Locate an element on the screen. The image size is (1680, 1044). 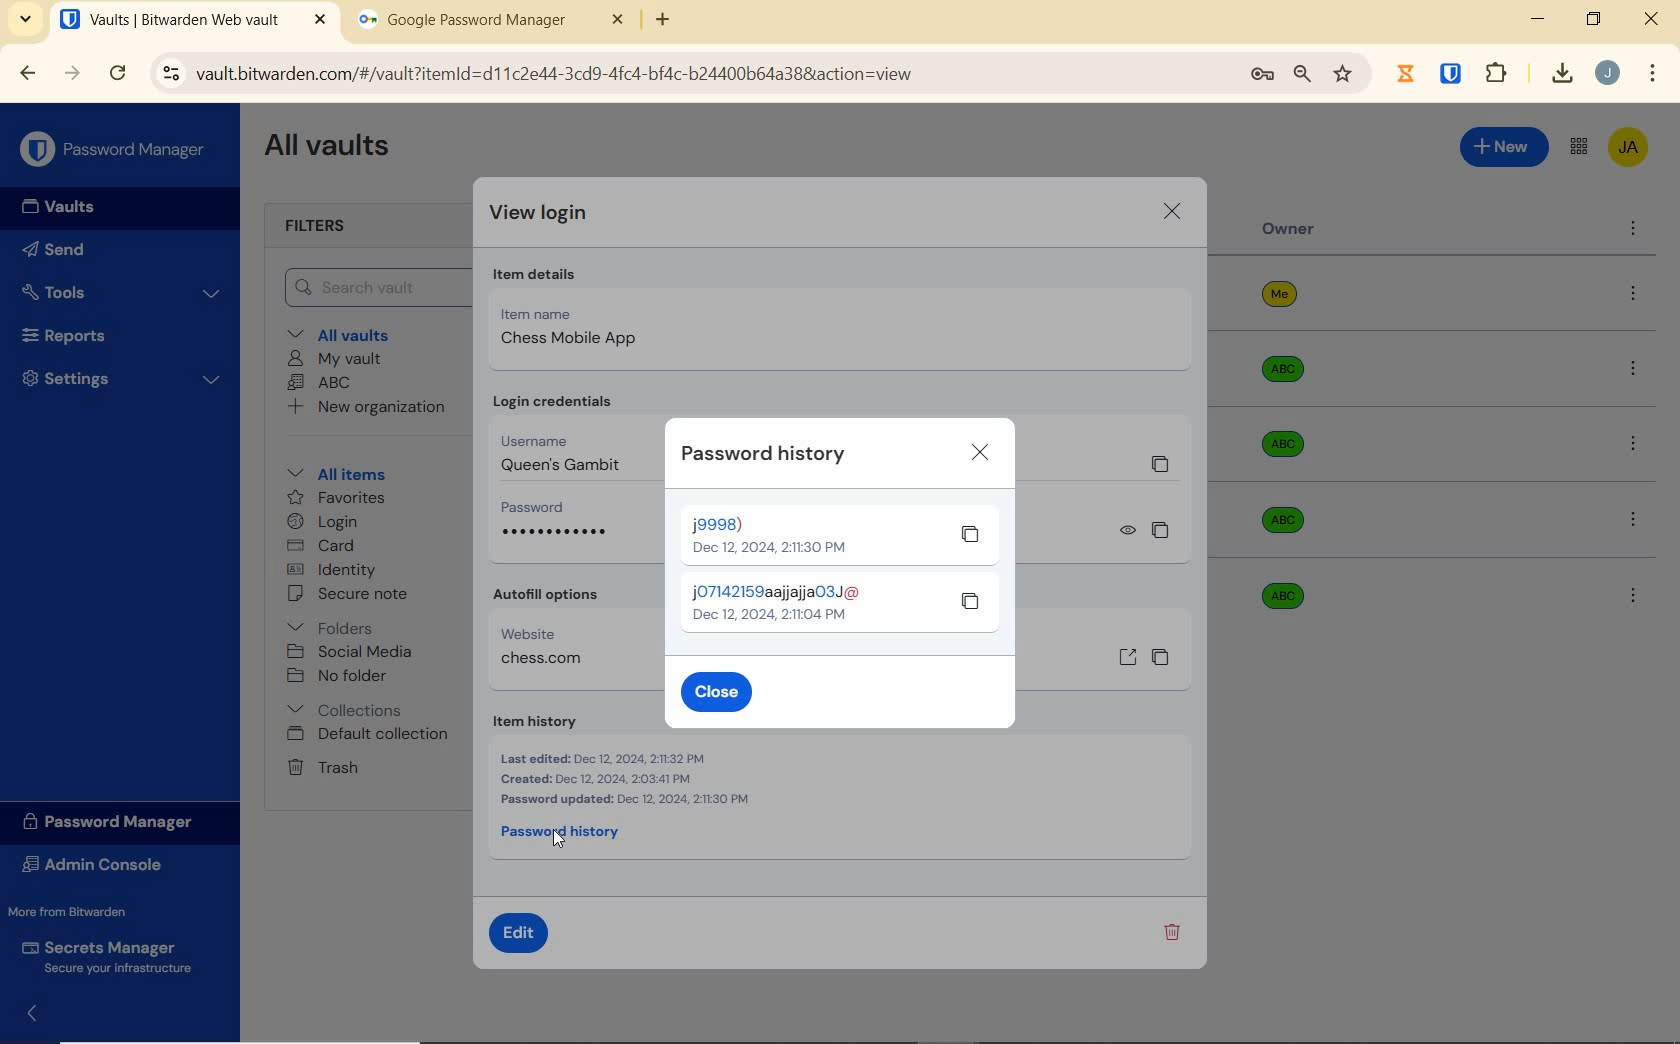
restore is located at coordinates (1592, 18).